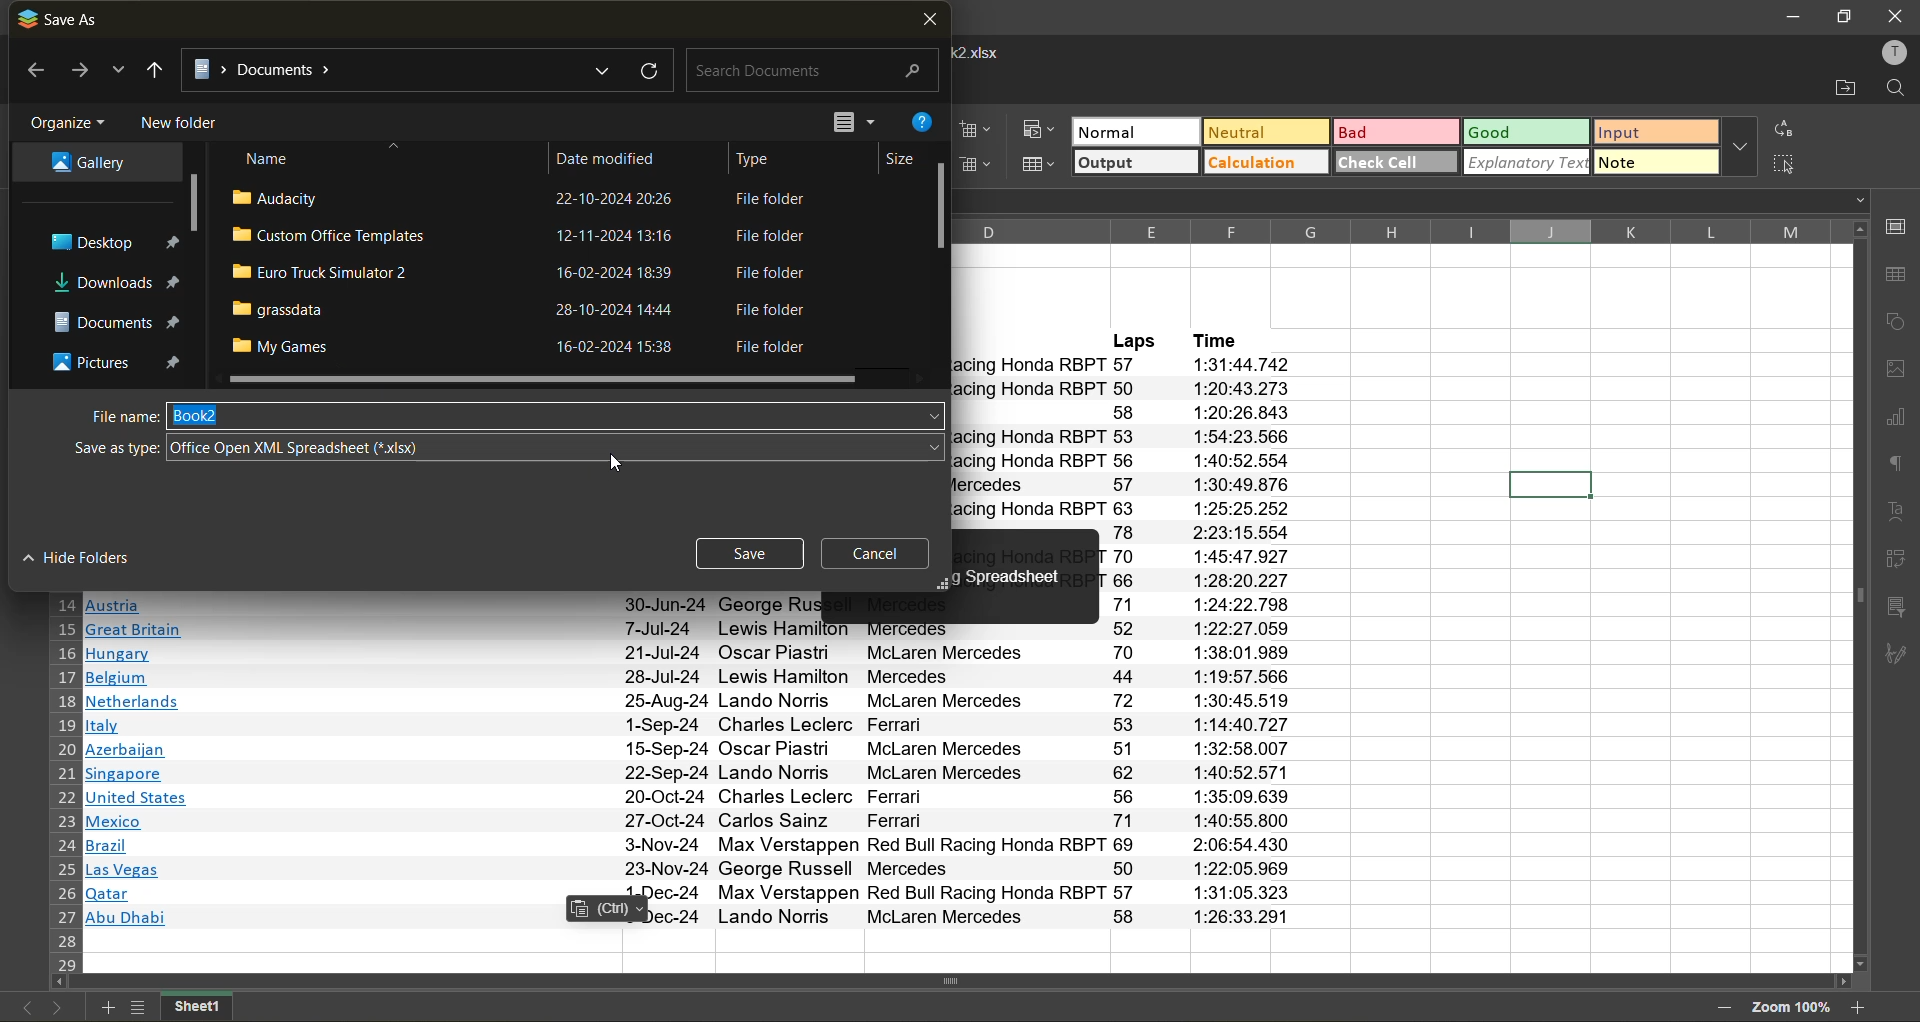 Image resolution: width=1920 pixels, height=1022 pixels. Describe the element at coordinates (1788, 128) in the screenshot. I see `replace` at that location.